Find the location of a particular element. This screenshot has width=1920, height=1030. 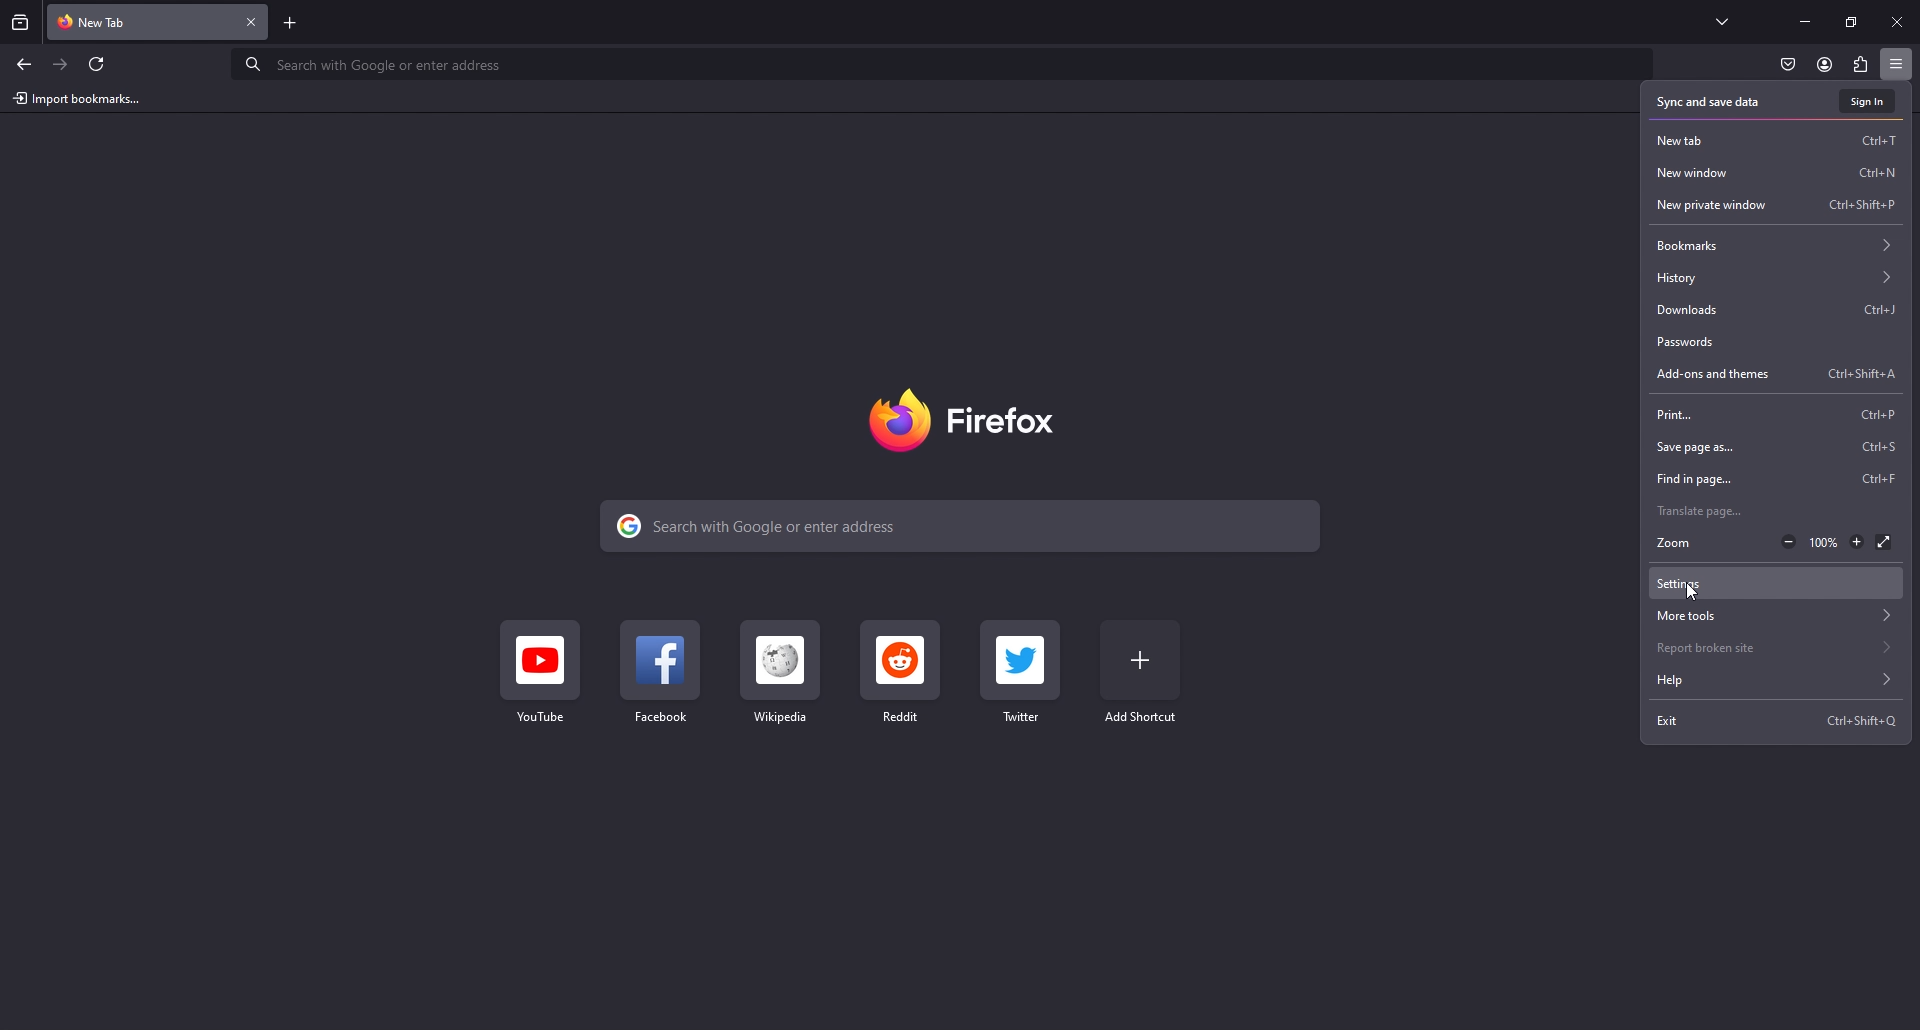

new tab is located at coordinates (141, 20).